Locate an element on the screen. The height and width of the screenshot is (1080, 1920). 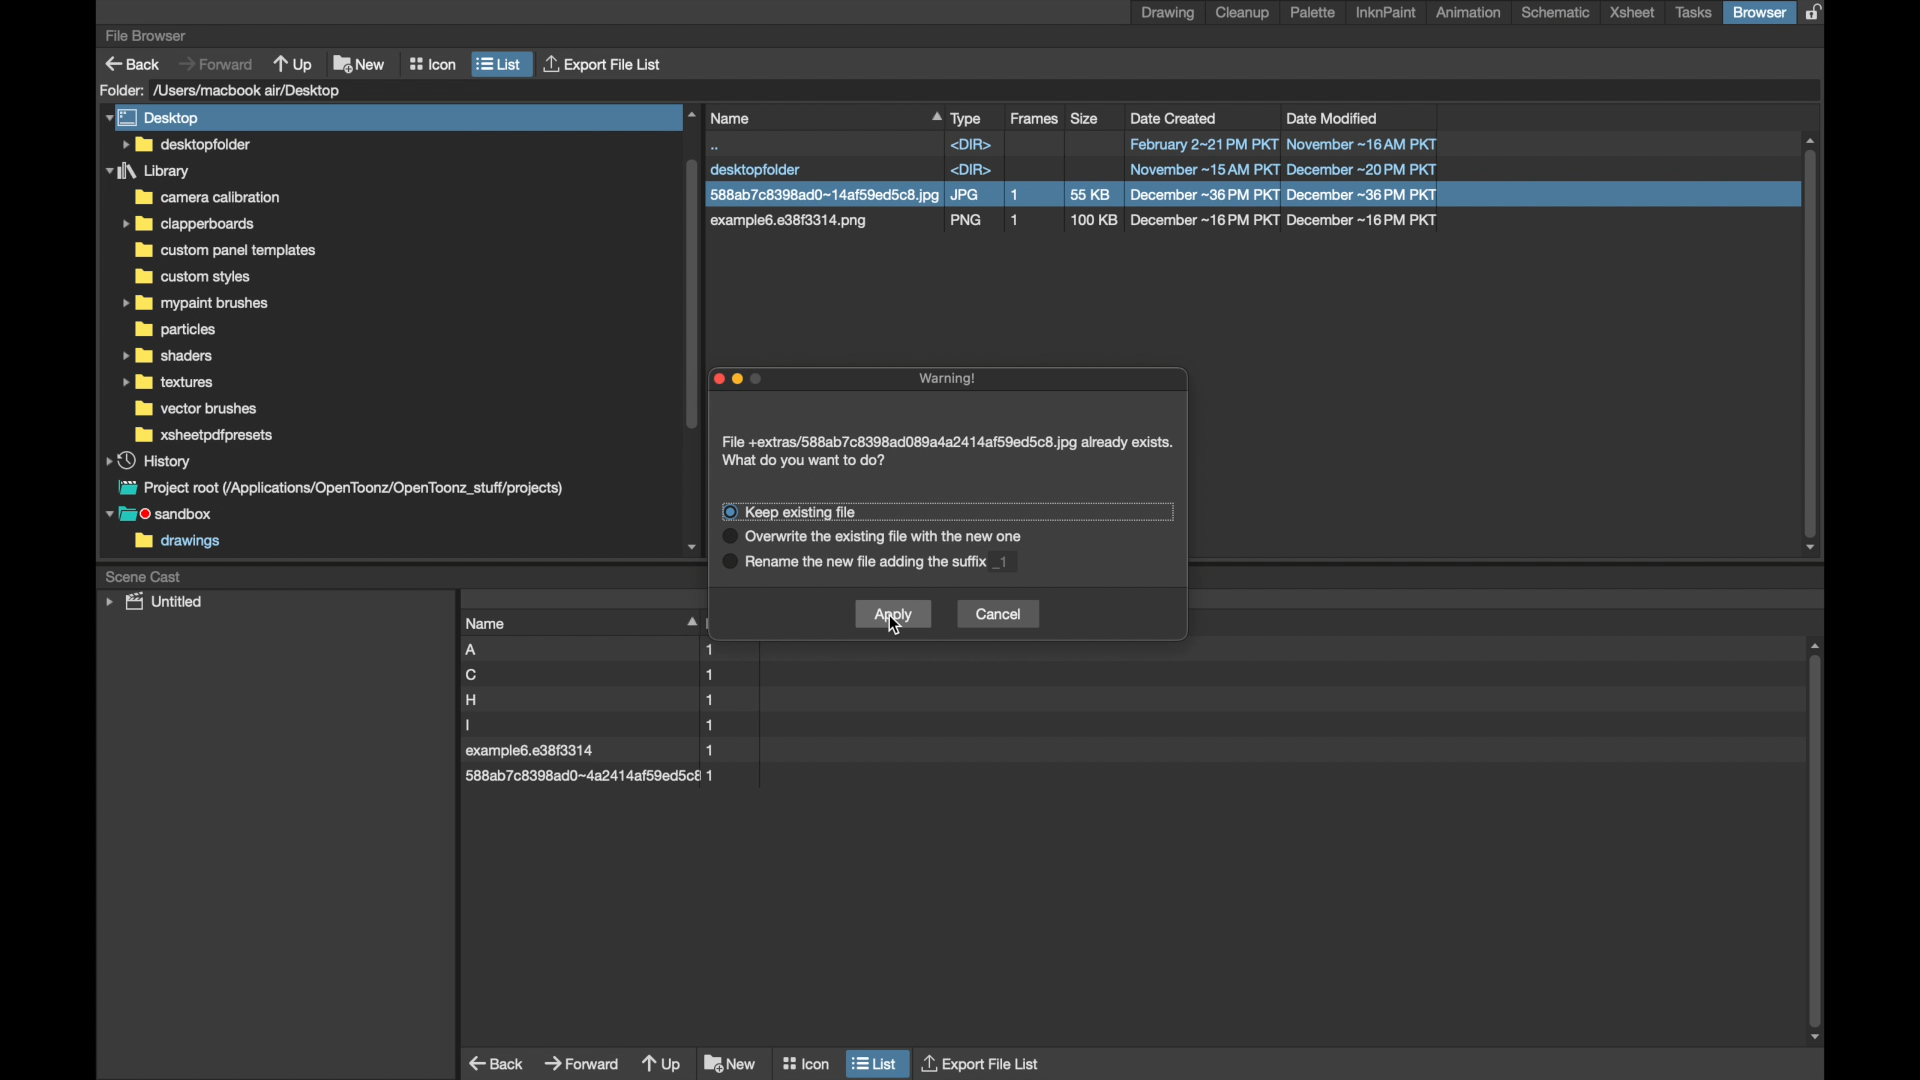
tasks is located at coordinates (1694, 13).